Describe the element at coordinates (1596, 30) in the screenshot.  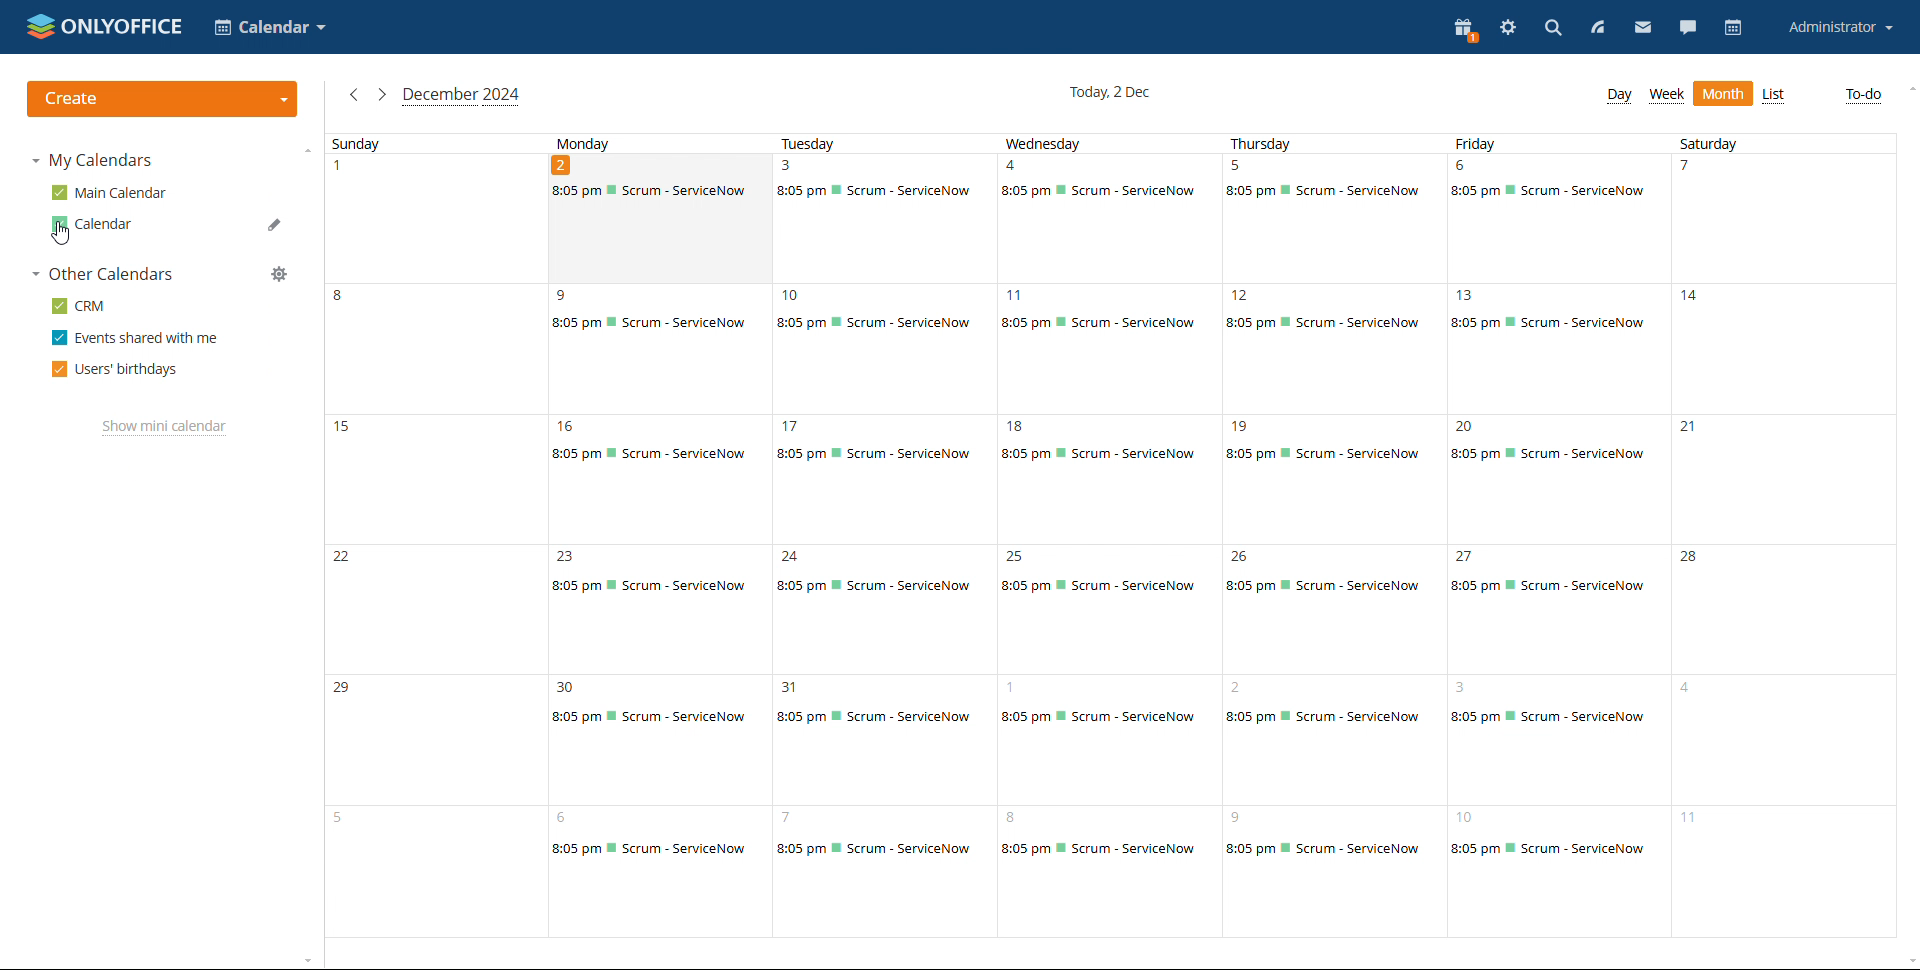
I see `feed` at that location.